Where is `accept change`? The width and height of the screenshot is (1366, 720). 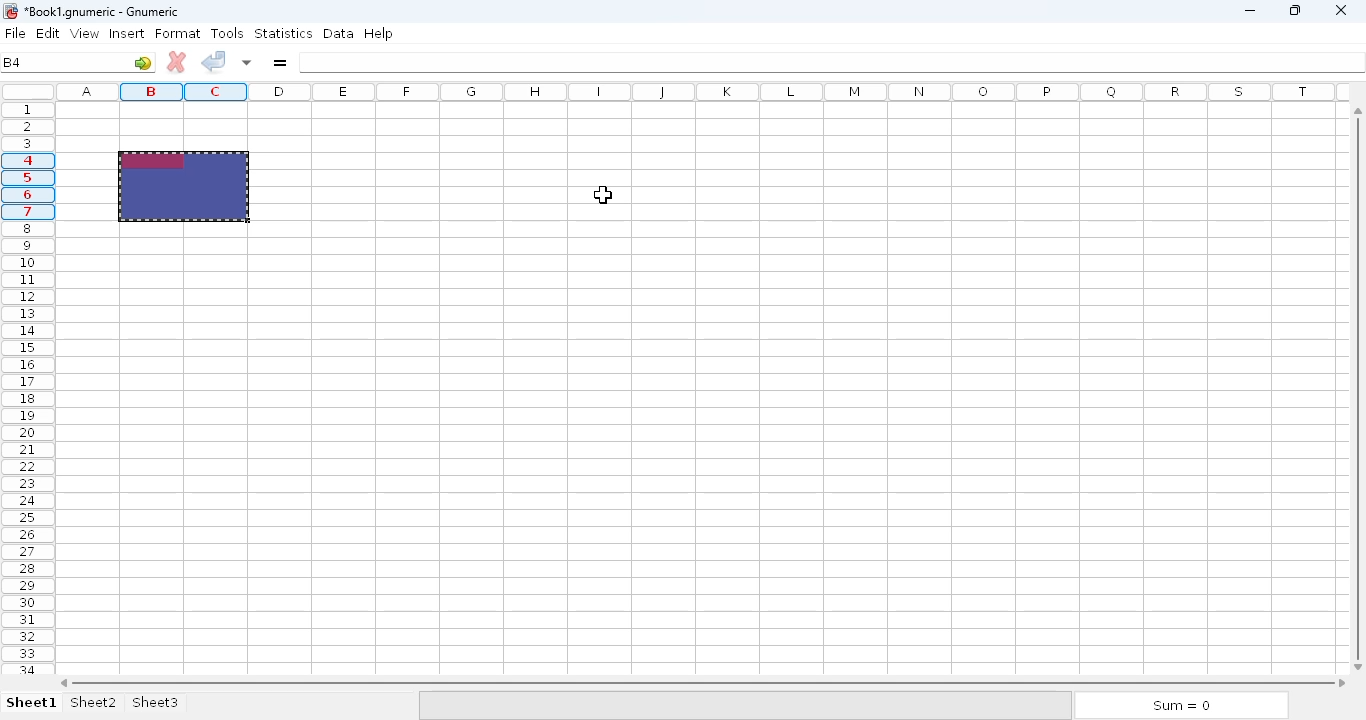 accept change is located at coordinates (215, 61).